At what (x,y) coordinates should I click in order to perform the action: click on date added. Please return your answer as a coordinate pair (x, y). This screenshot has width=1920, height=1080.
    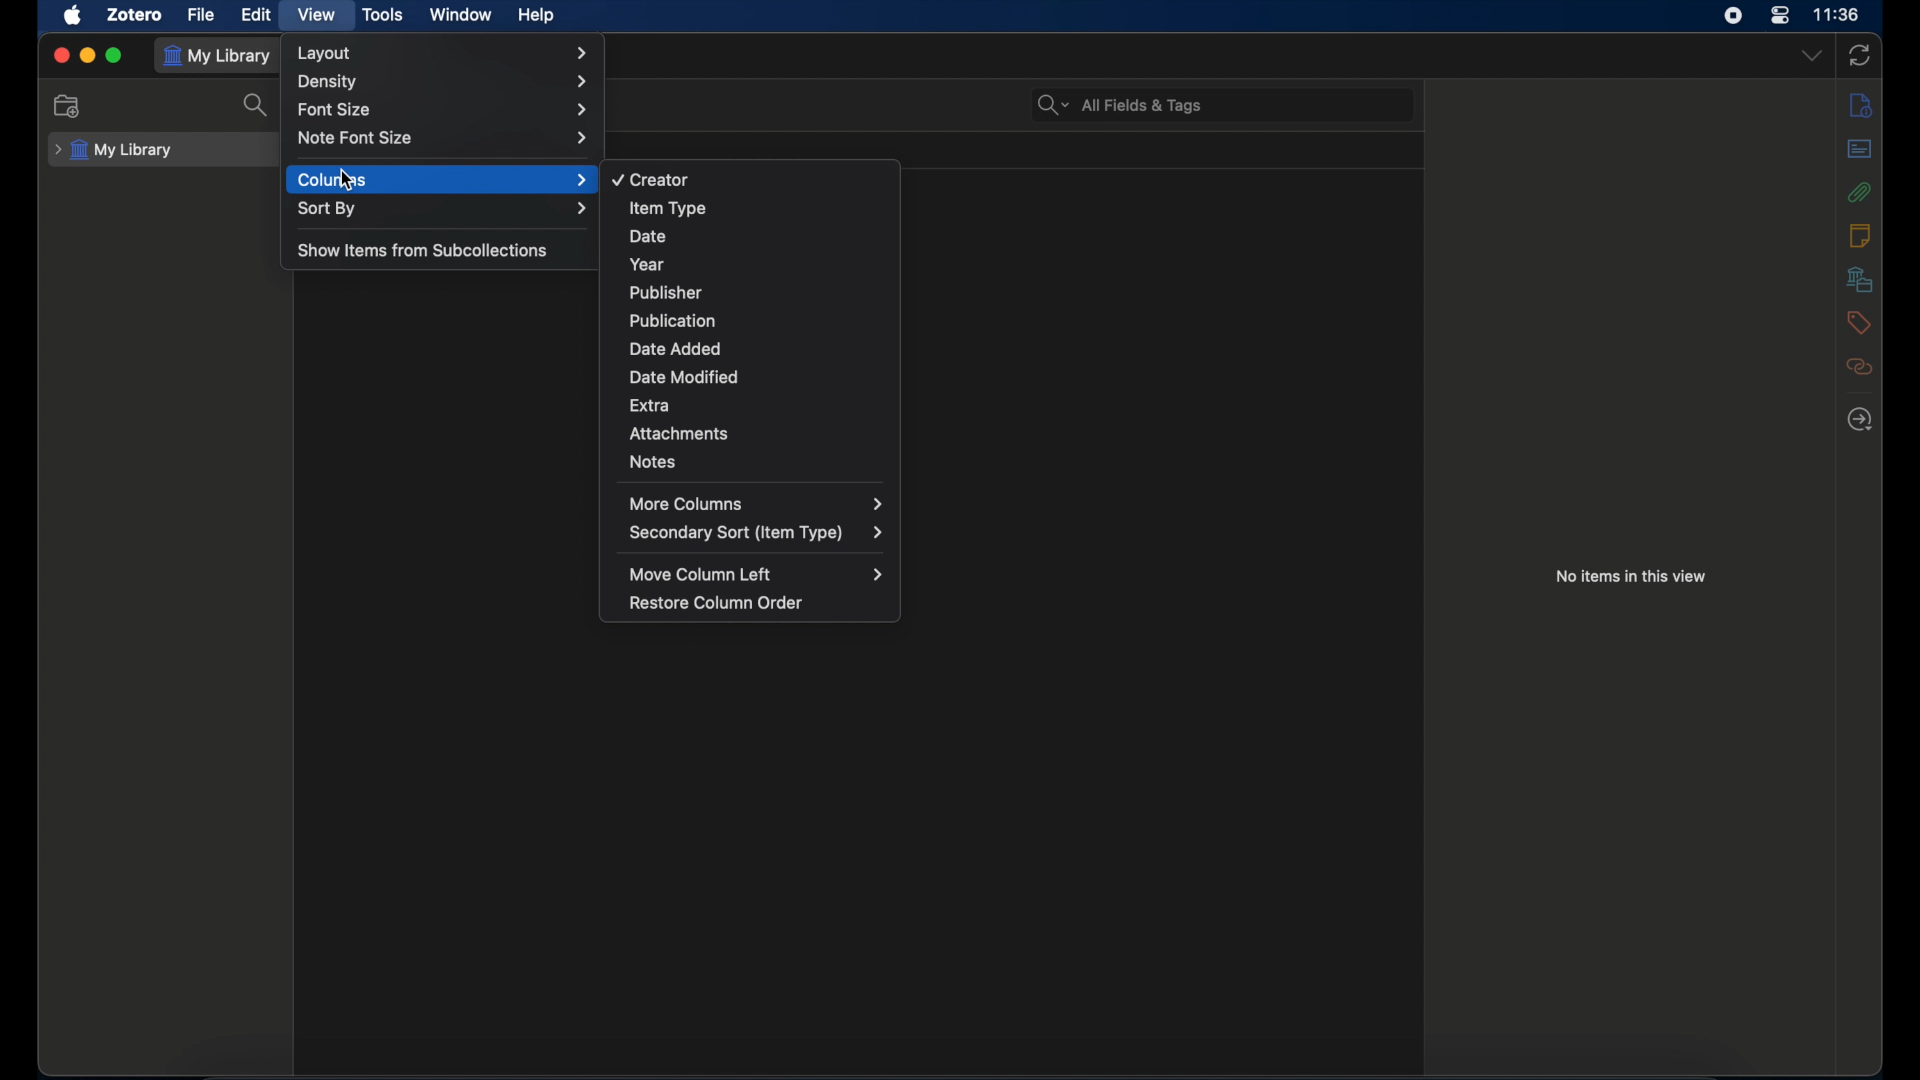
    Looking at the image, I should click on (676, 350).